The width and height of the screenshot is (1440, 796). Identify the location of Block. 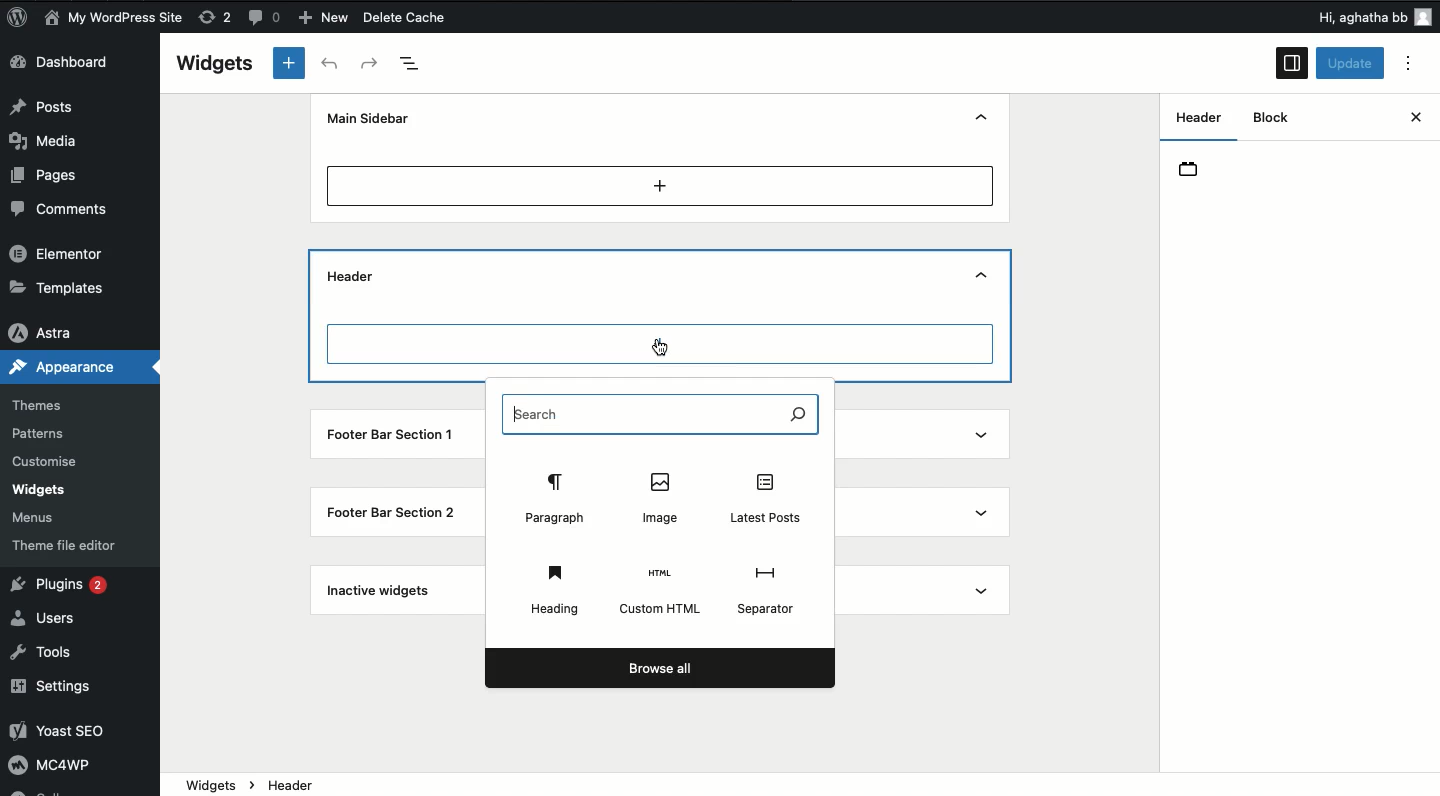
(1275, 118).